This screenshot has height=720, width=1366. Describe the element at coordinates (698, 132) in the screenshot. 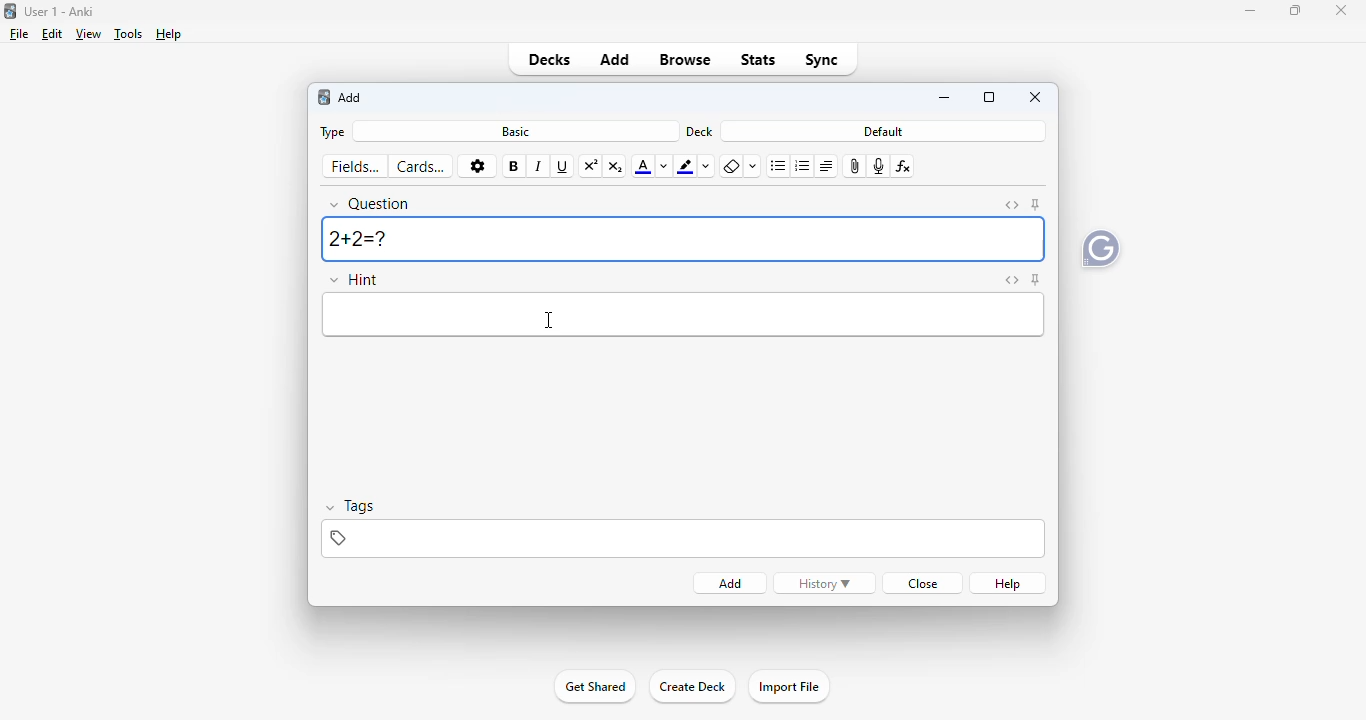

I see `deck` at that location.